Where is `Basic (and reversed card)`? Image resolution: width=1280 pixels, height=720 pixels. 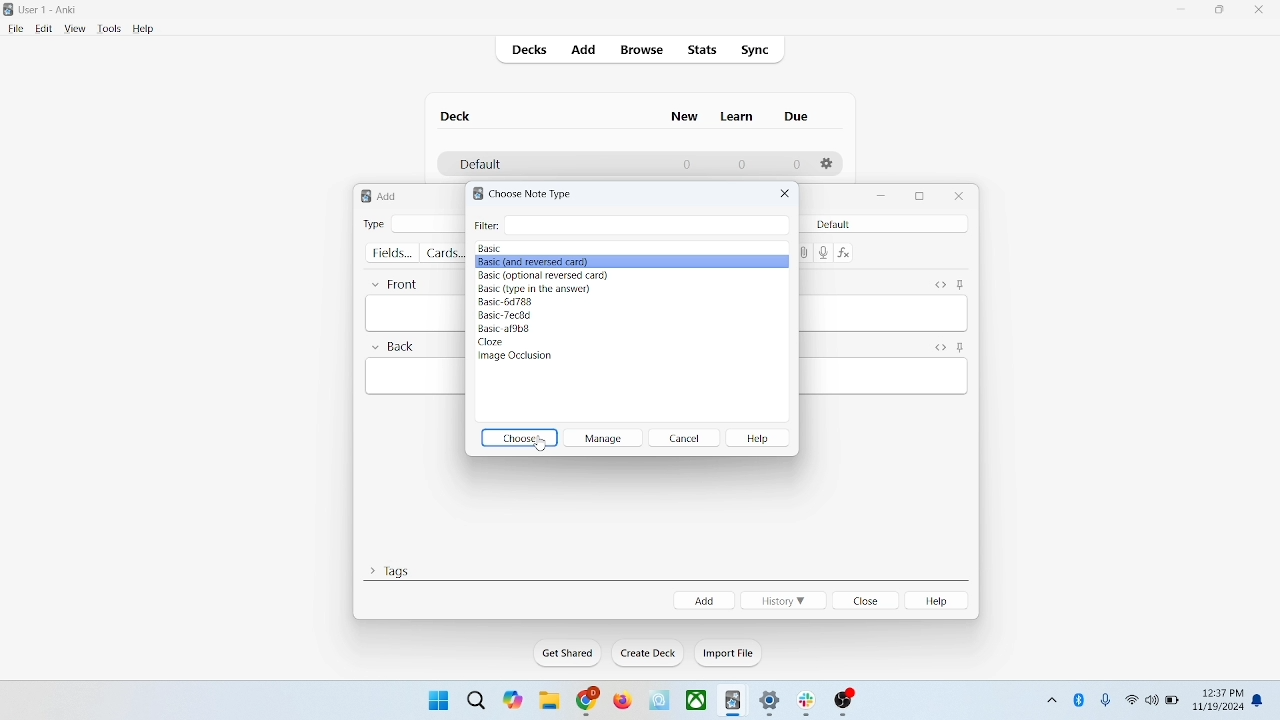
Basic (and reversed card) is located at coordinates (536, 262).